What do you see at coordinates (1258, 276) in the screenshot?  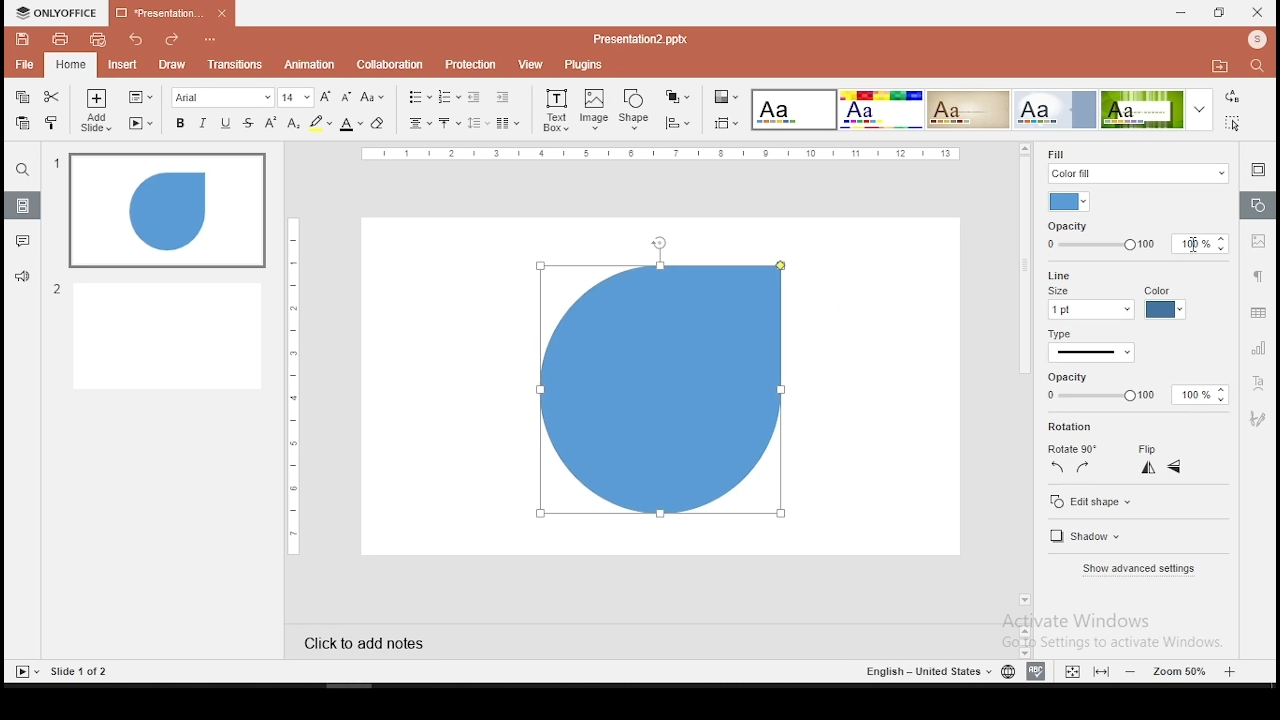 I see `paragraph settings` at bounding box center [1258, 276].